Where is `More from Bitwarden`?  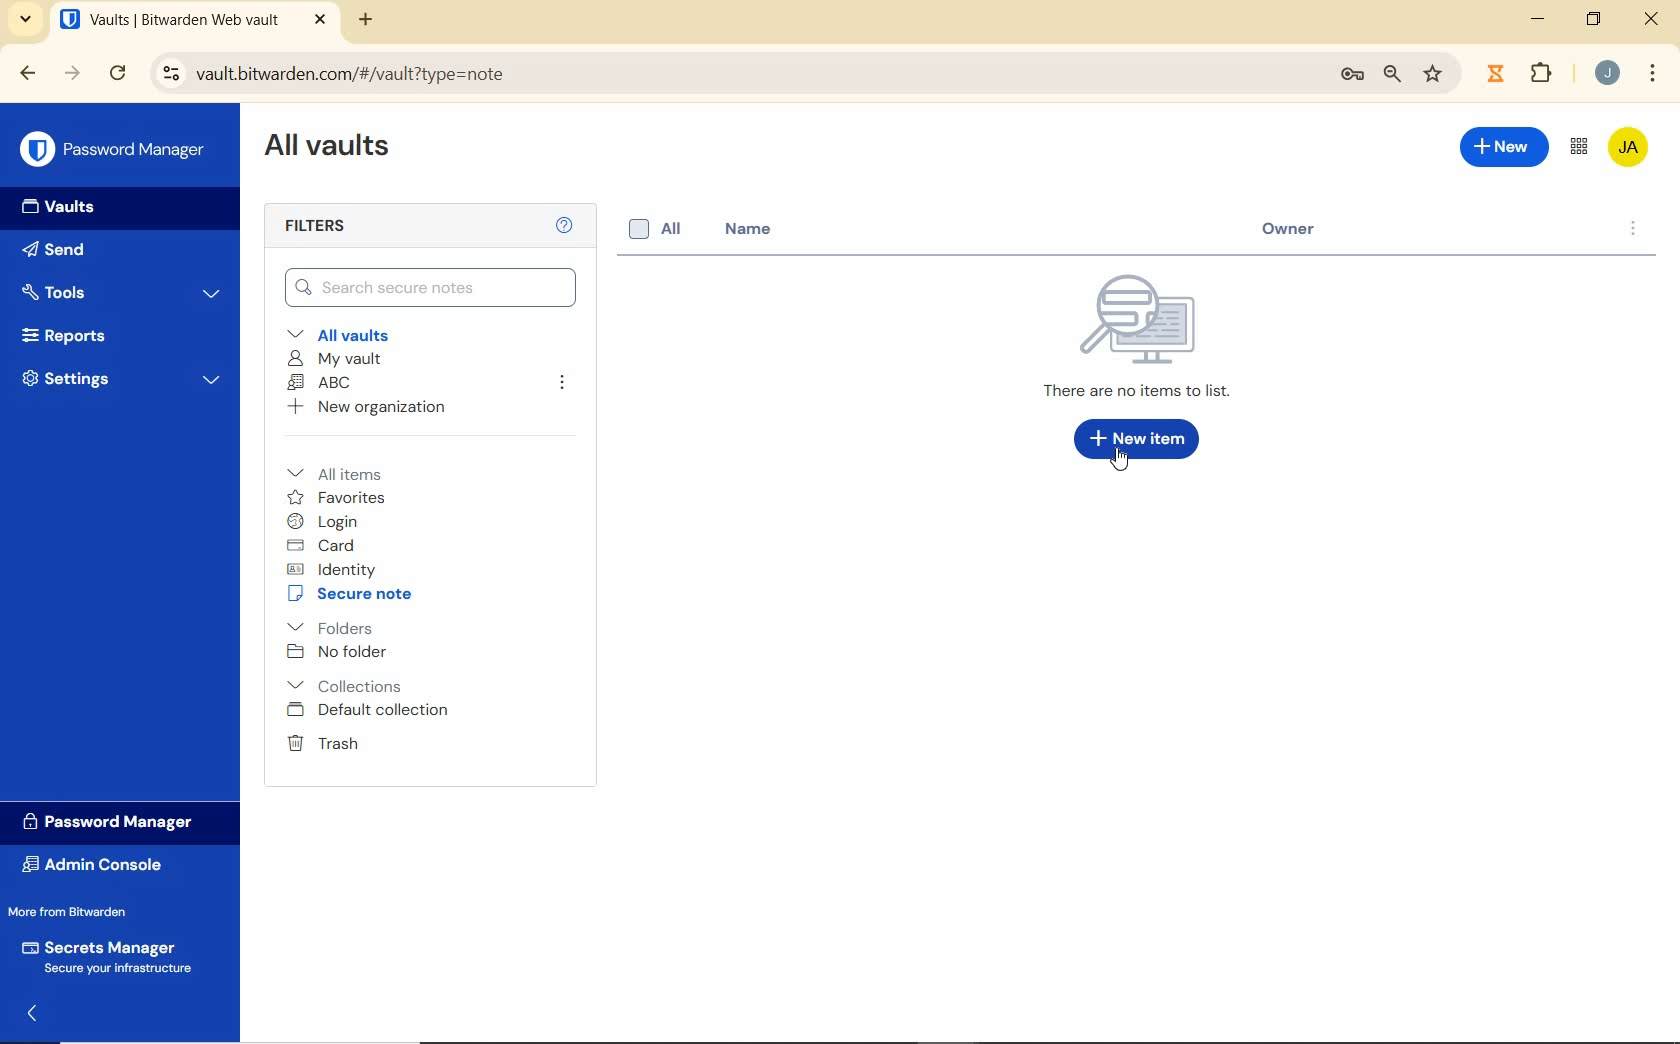
More from Bitwarden is located at coordinates (81, 911).